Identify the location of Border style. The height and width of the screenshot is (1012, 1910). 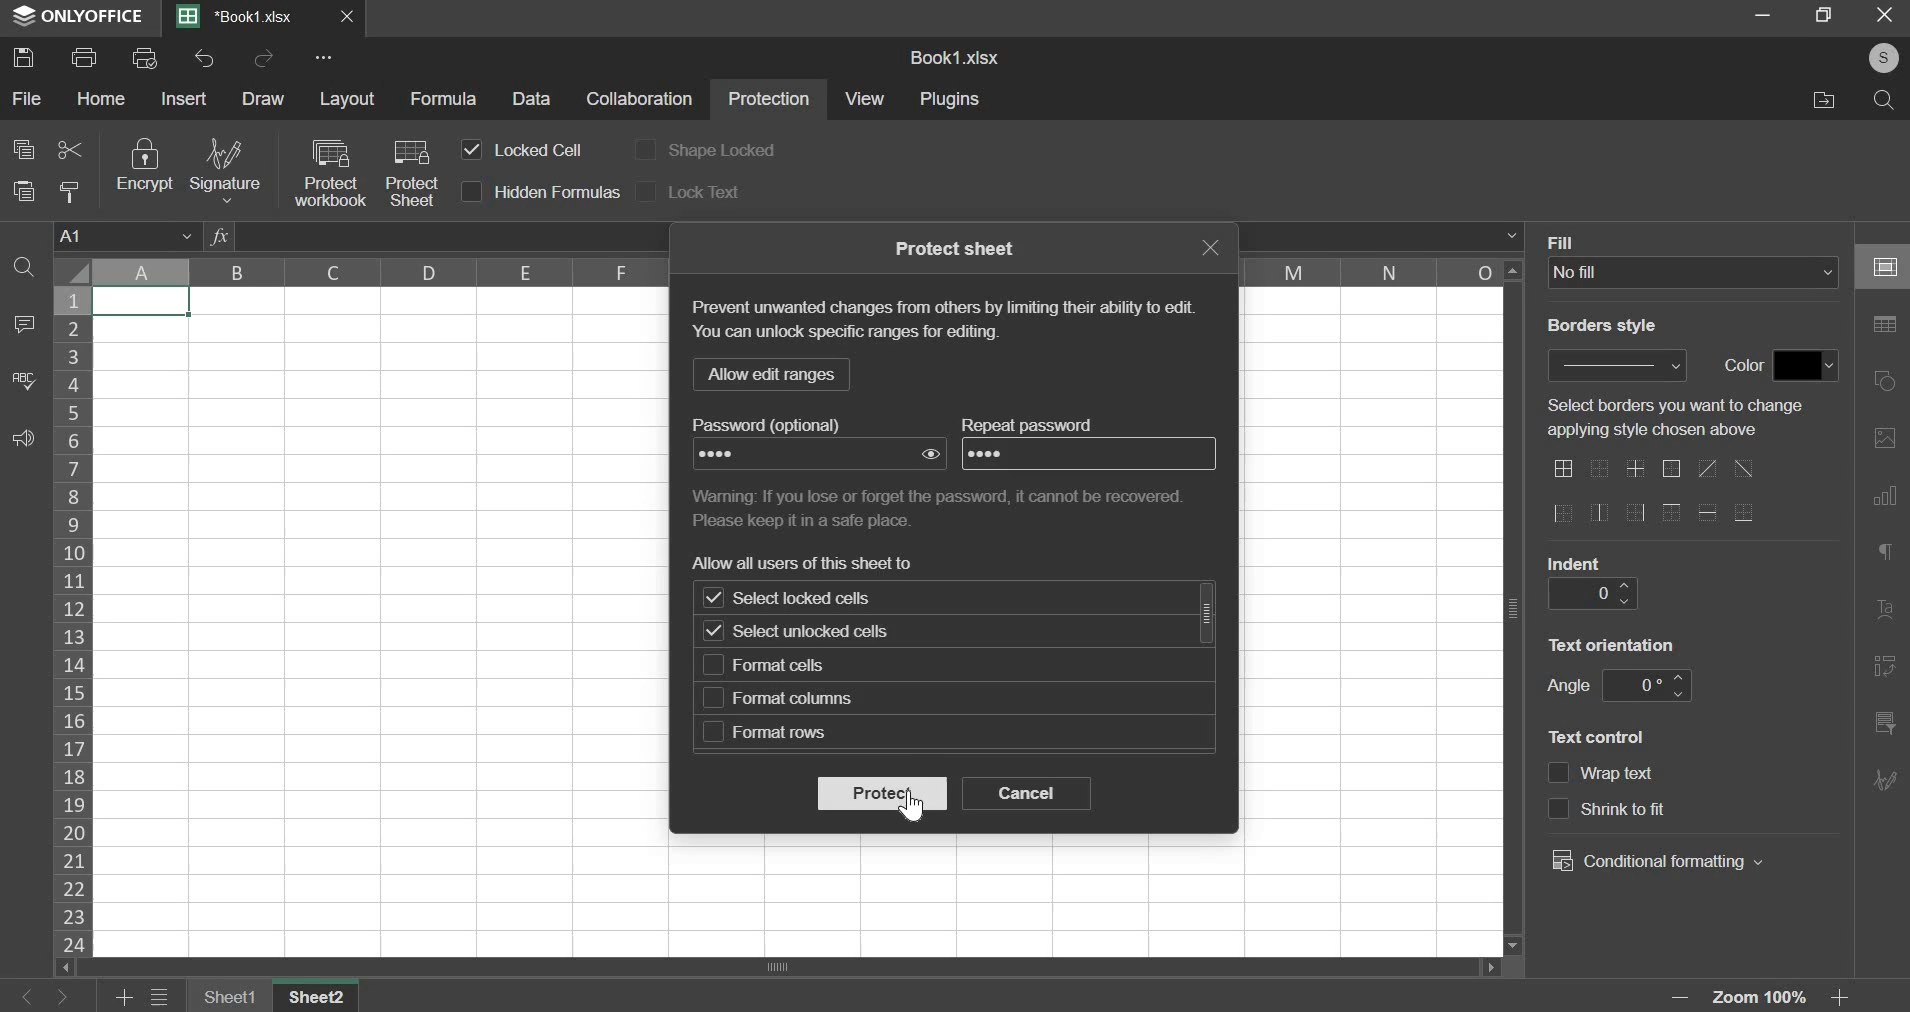
(1612, 330).